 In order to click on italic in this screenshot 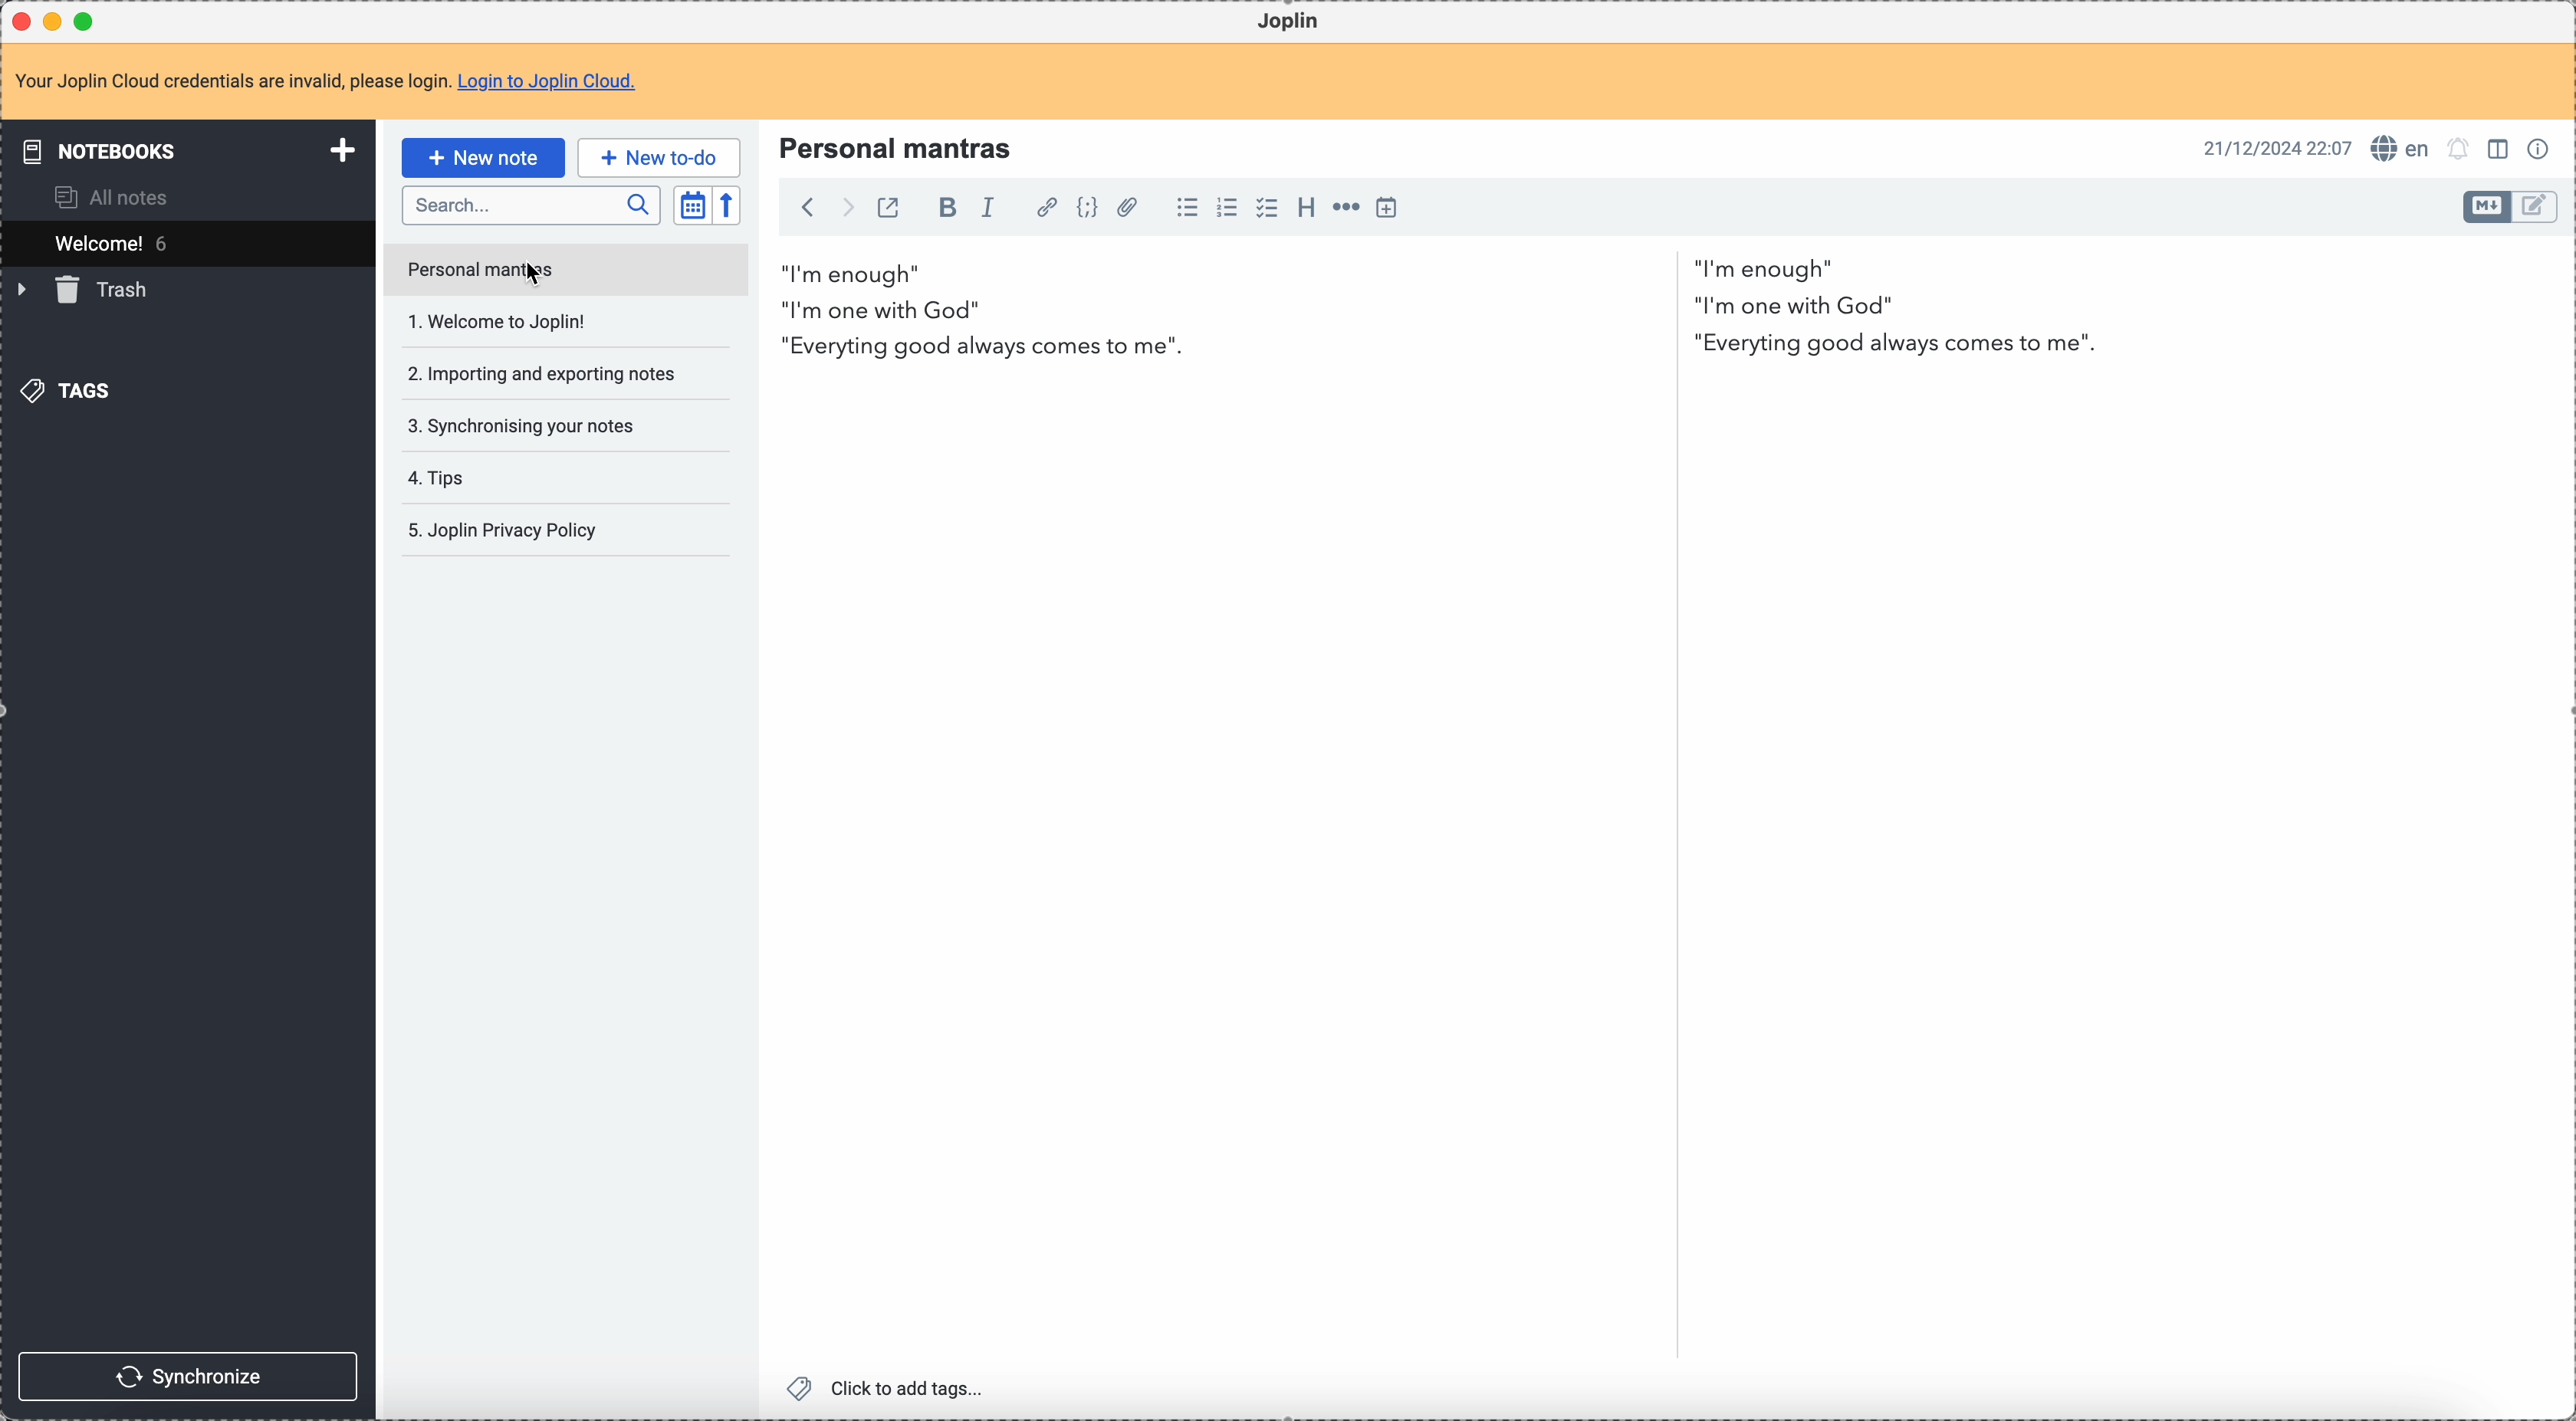, I will do `click(990, 208)`.